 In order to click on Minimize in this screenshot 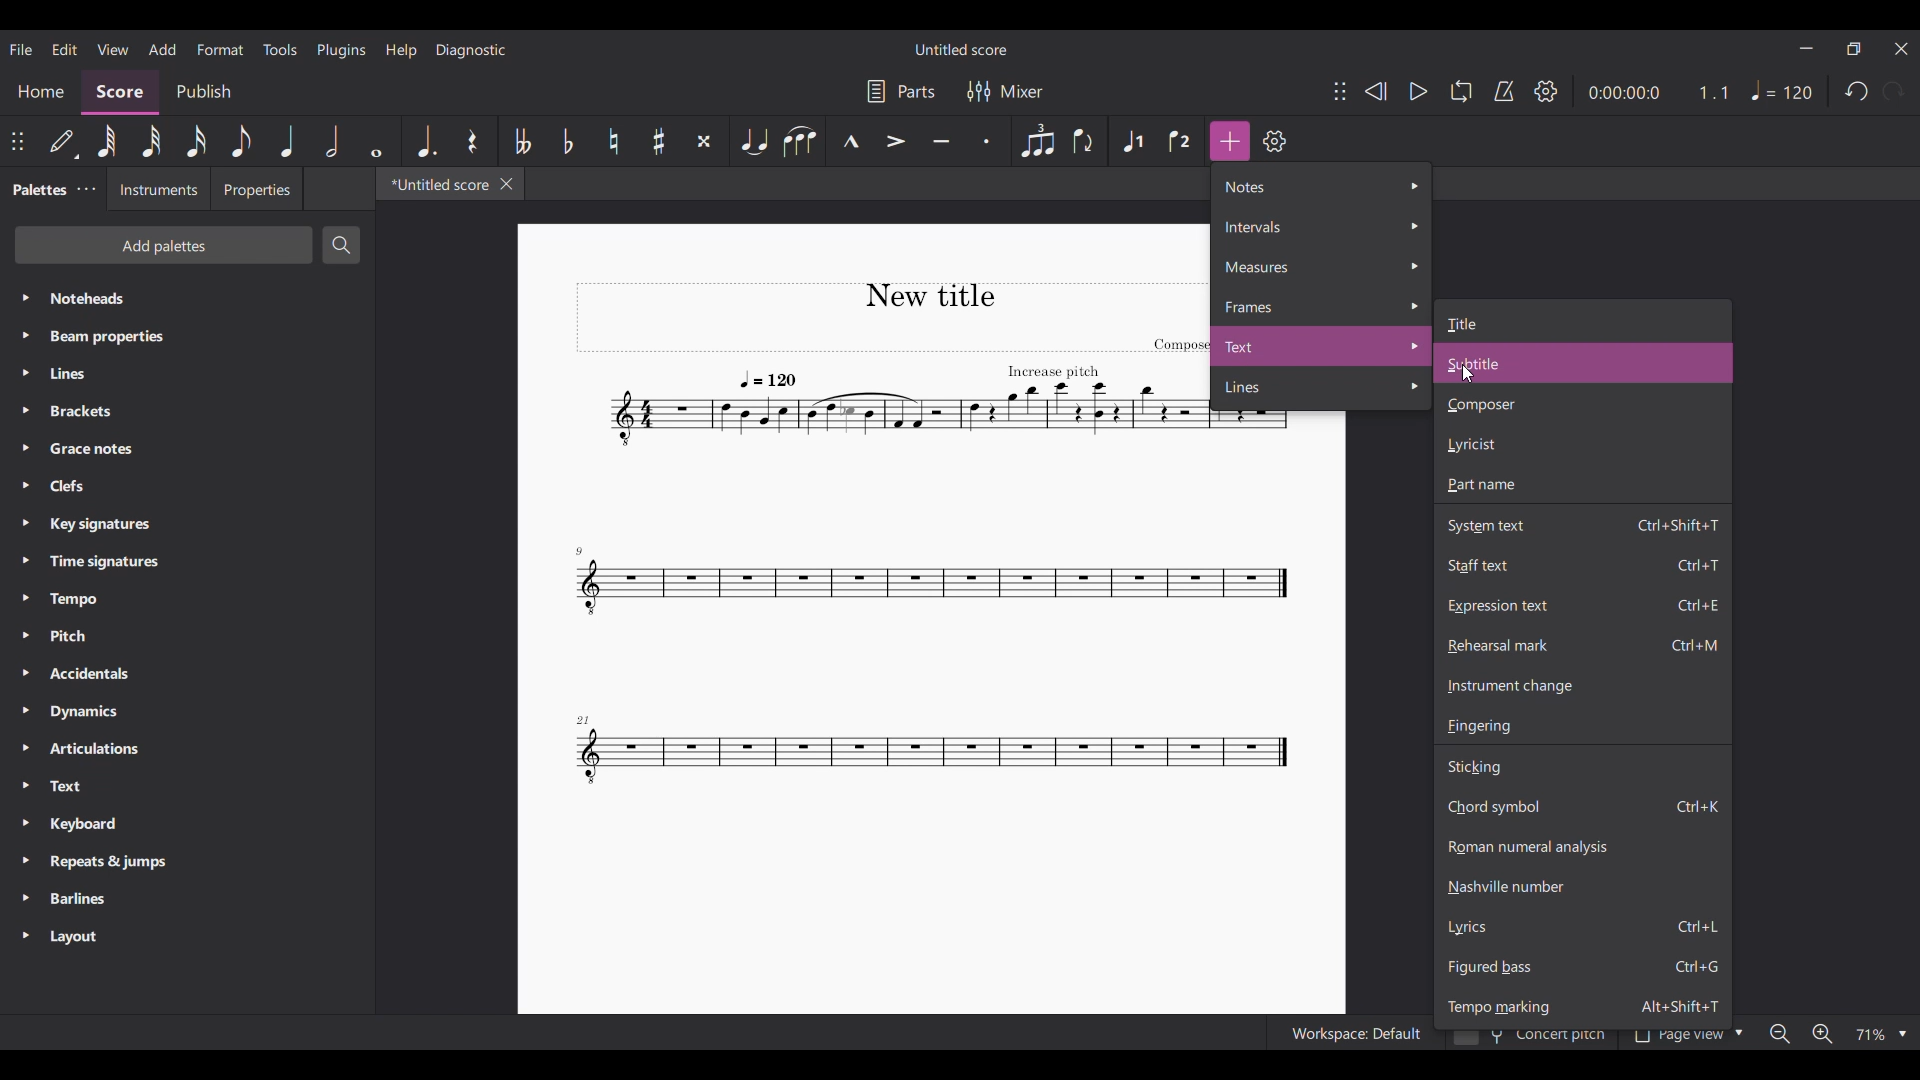, I will do `click(1806, 48)`.